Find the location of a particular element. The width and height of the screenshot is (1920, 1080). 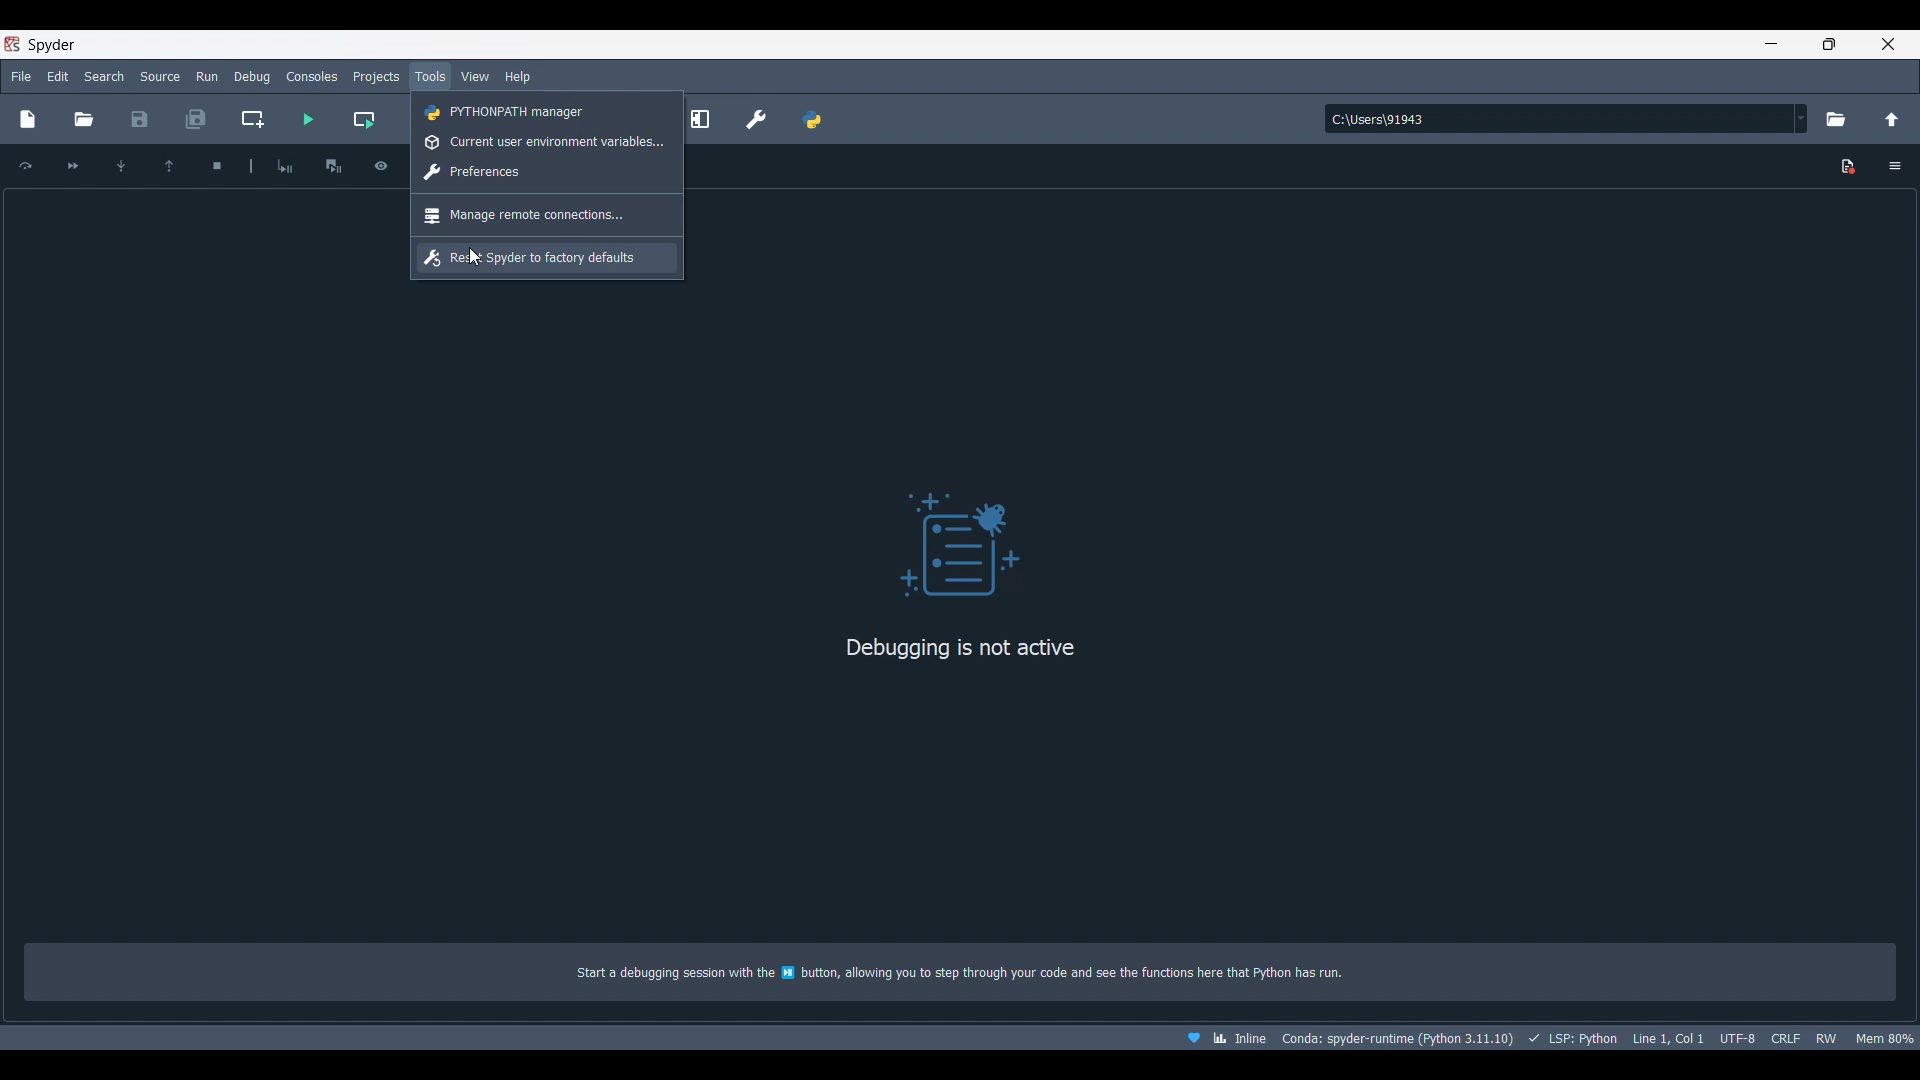

LSP: Python is located at coordinates (1570, 1038).